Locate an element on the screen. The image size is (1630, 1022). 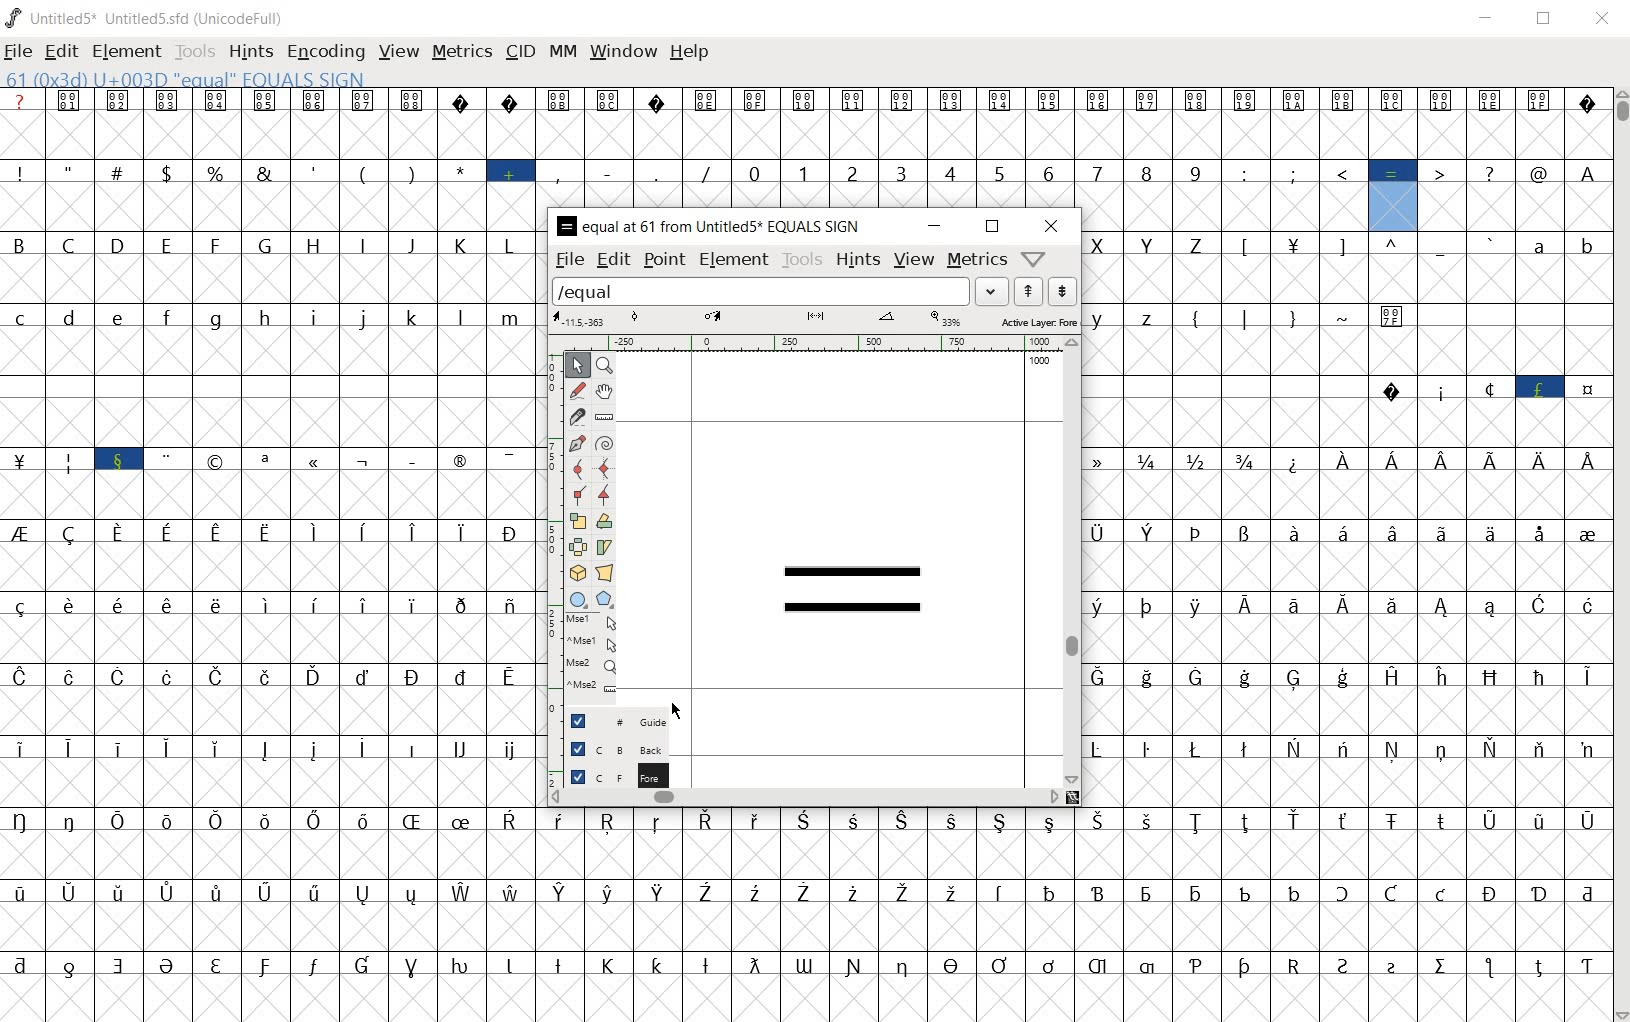
show the next word on the list is located at coordinates (1028, 291).